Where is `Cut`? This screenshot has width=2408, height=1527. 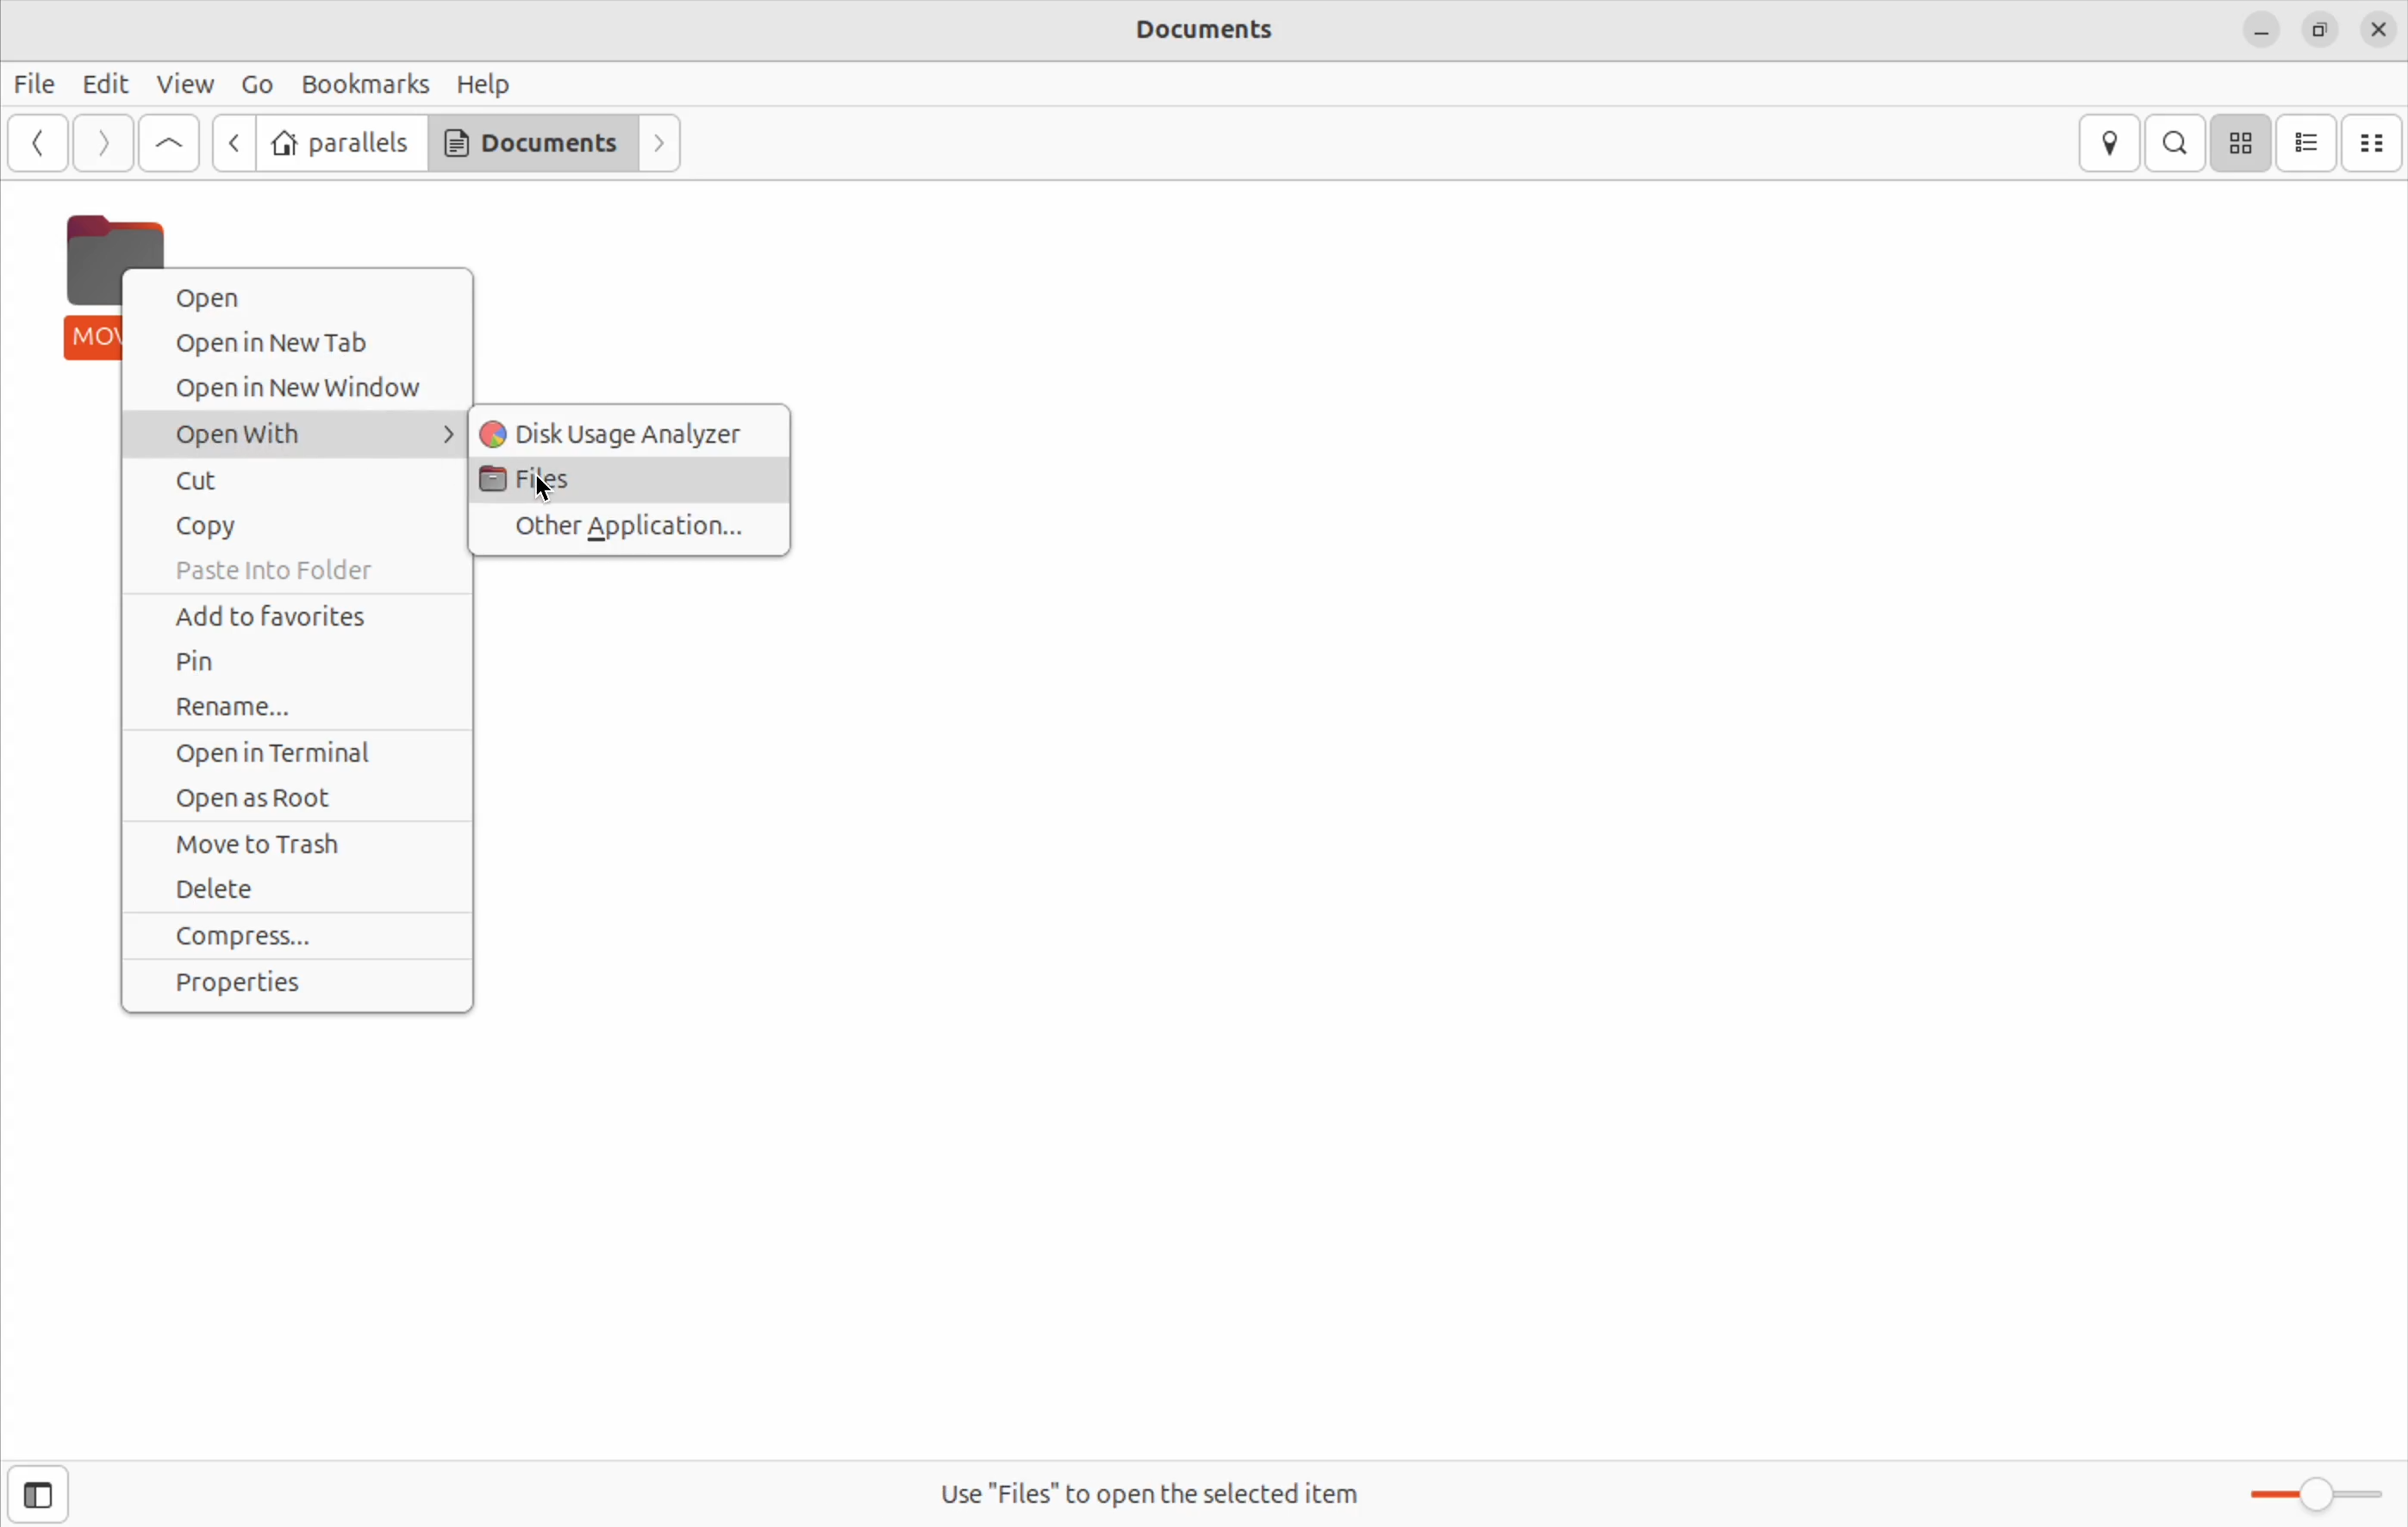 Cut is located at coordinates (289, 483).